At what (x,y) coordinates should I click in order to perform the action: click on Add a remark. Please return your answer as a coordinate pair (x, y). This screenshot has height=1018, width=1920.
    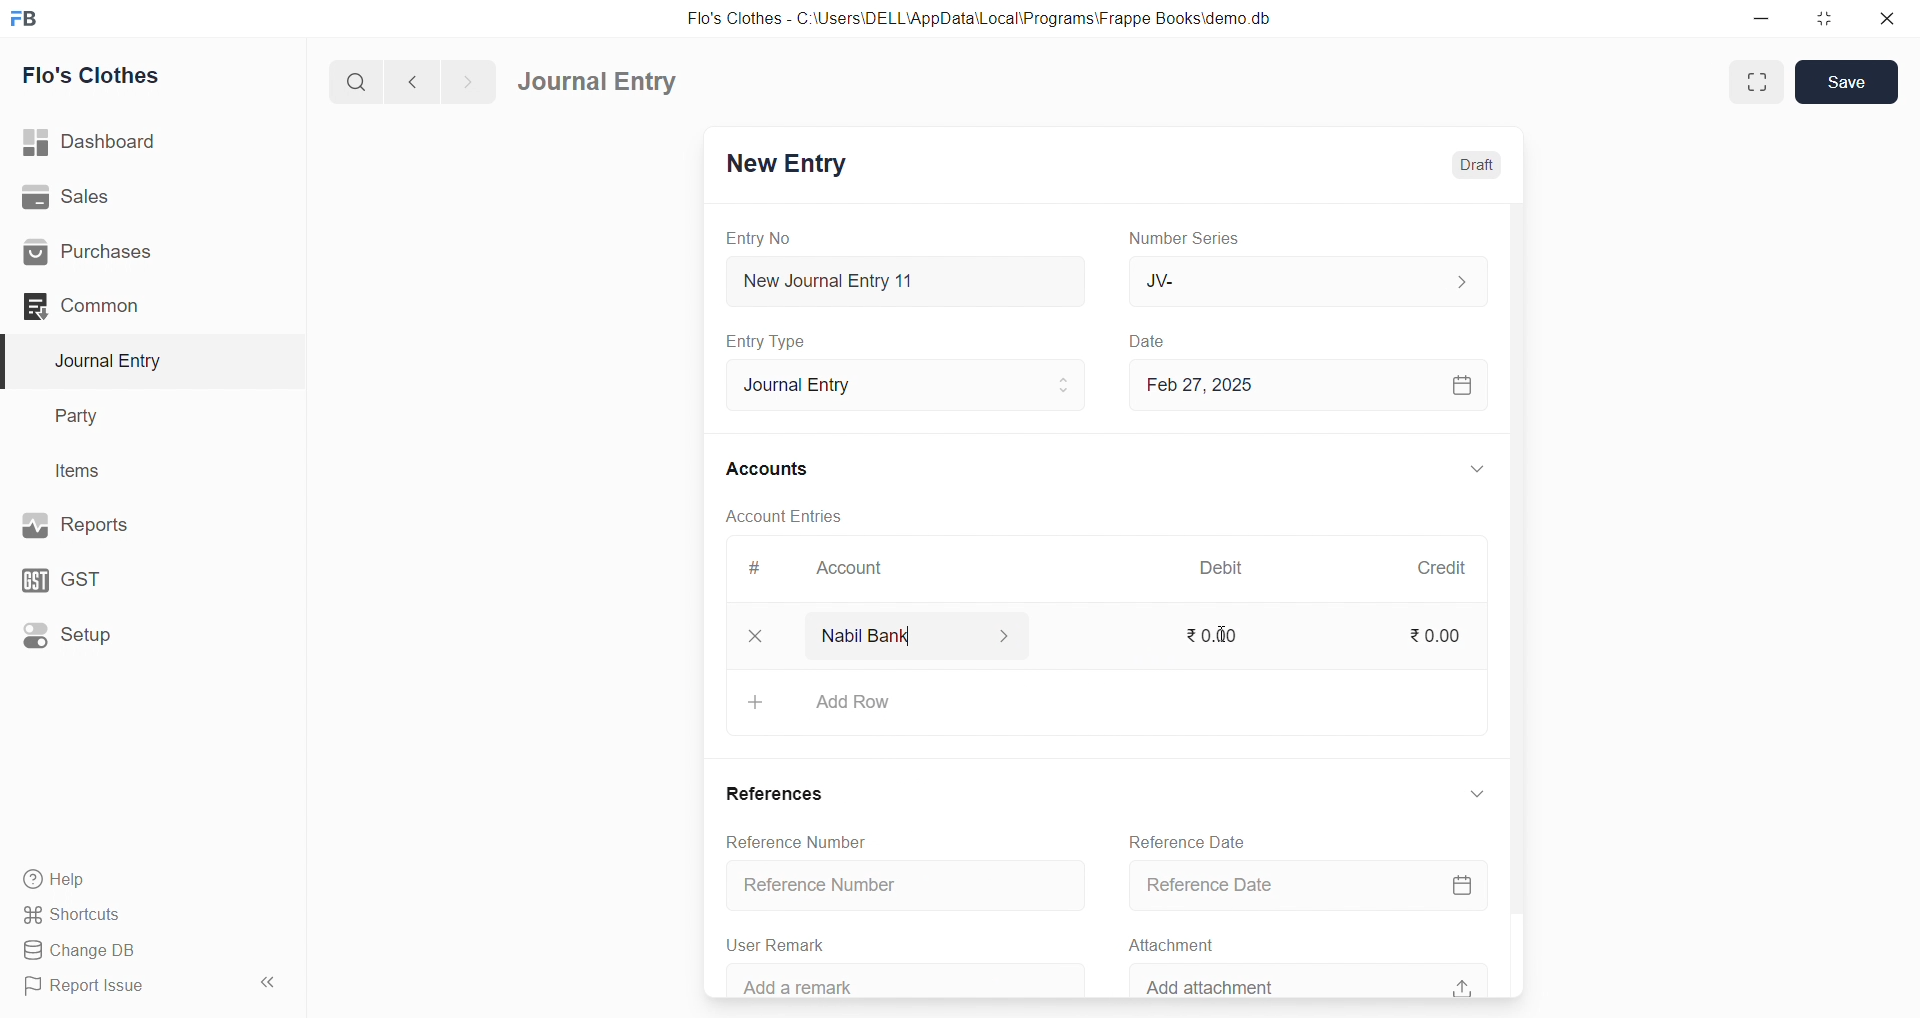
    Looking at the image, I should click on (901, 979).